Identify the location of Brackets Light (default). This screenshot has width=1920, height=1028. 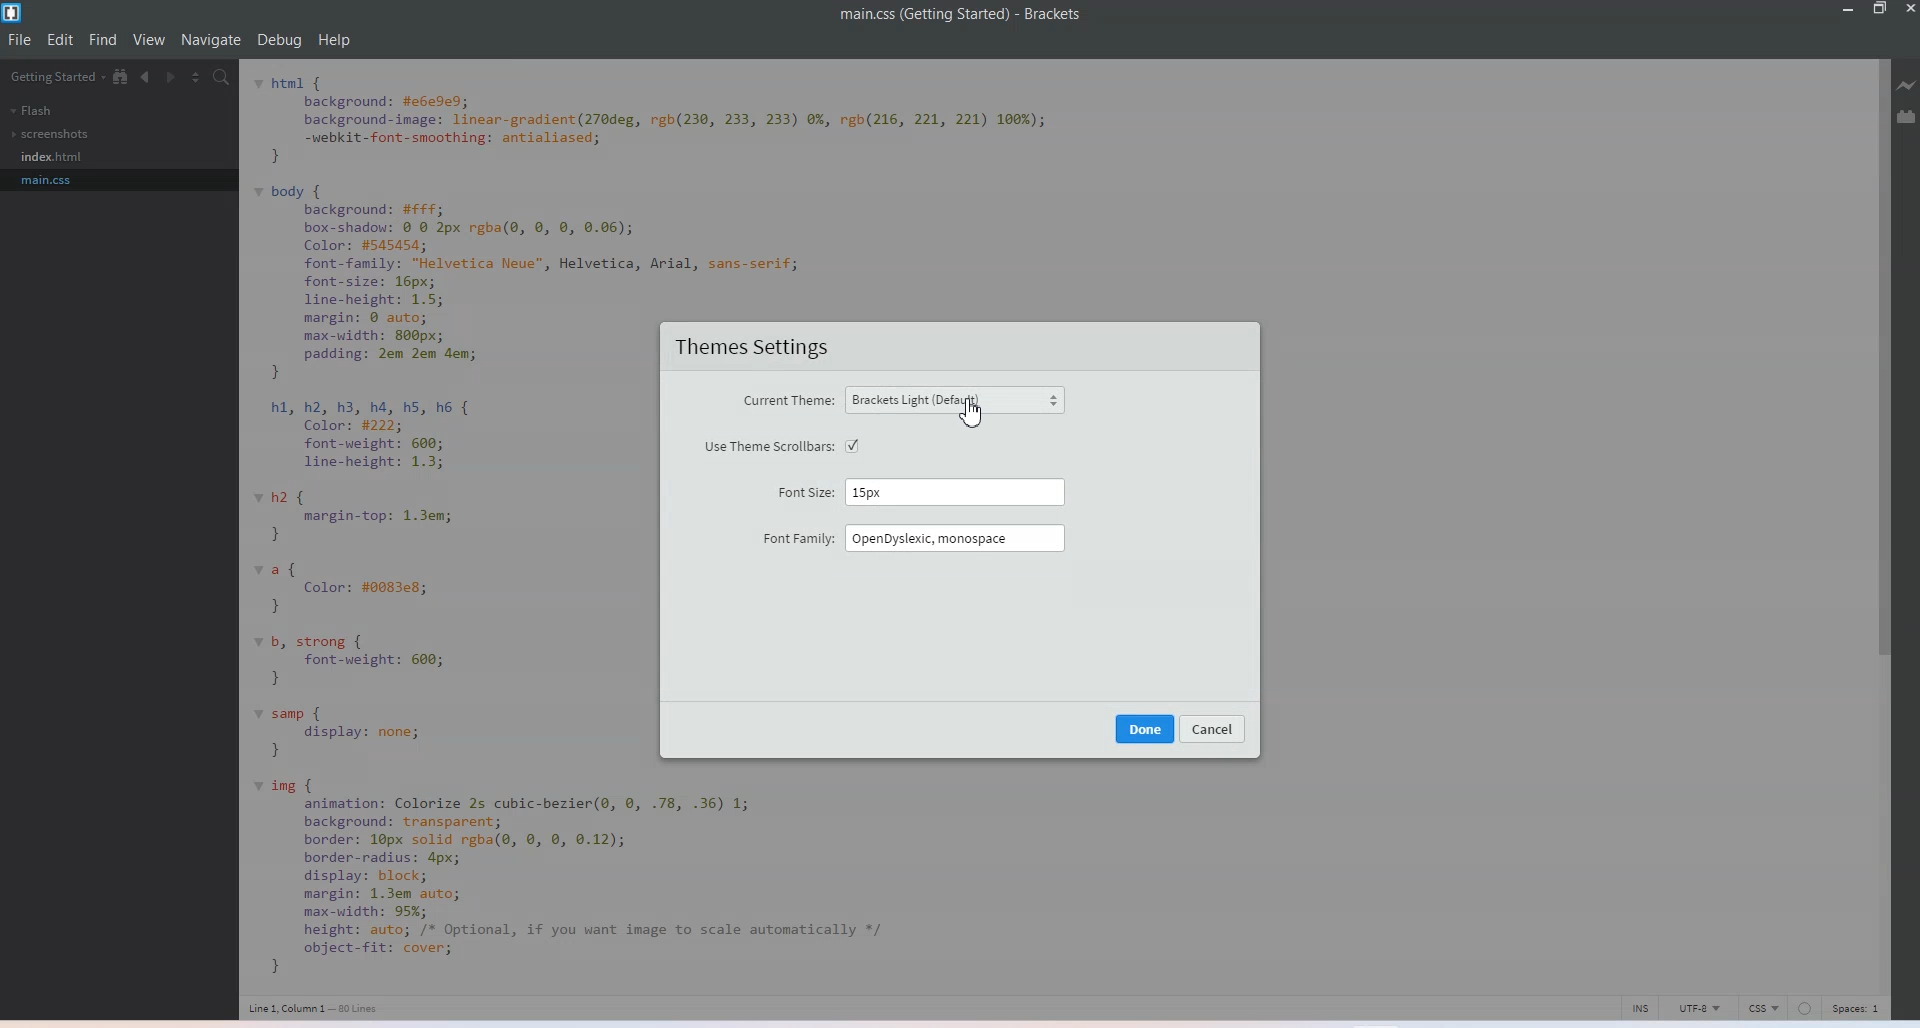
(957, 399).